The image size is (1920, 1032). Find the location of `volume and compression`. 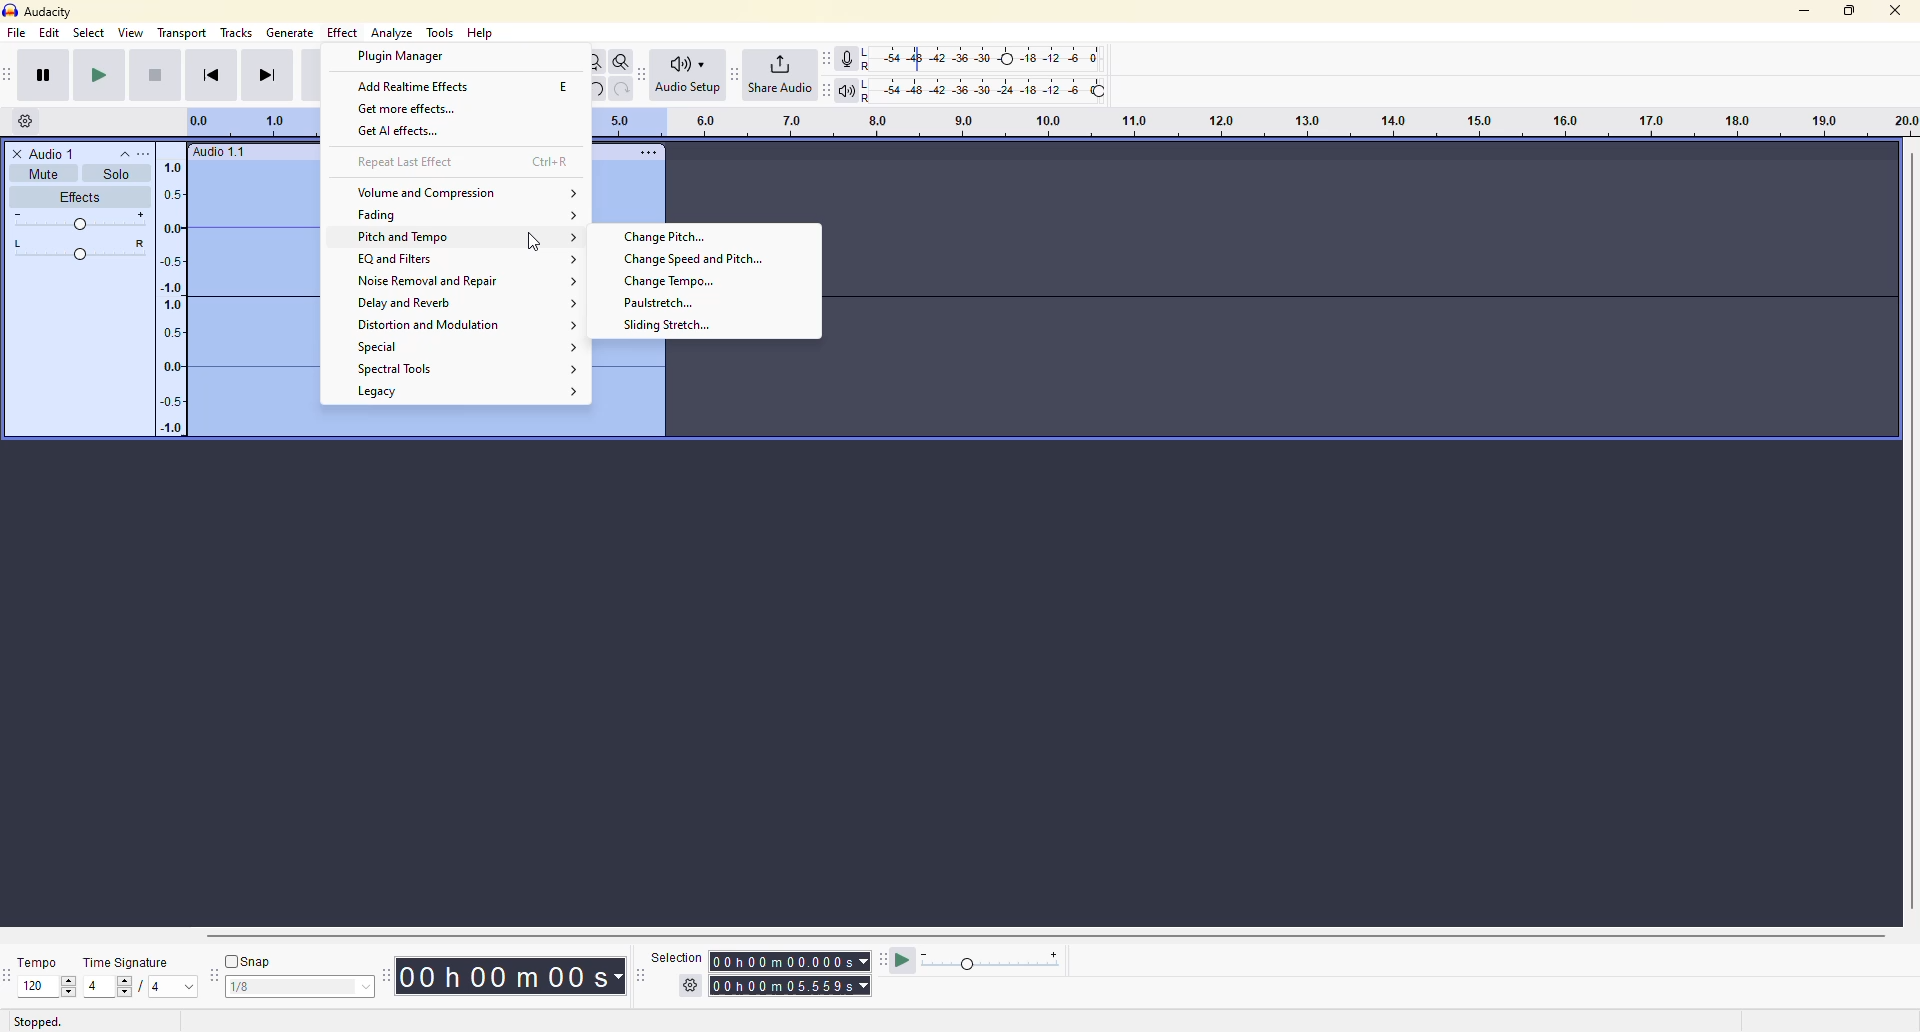

volume and compression is located at coordinates (429, 192).